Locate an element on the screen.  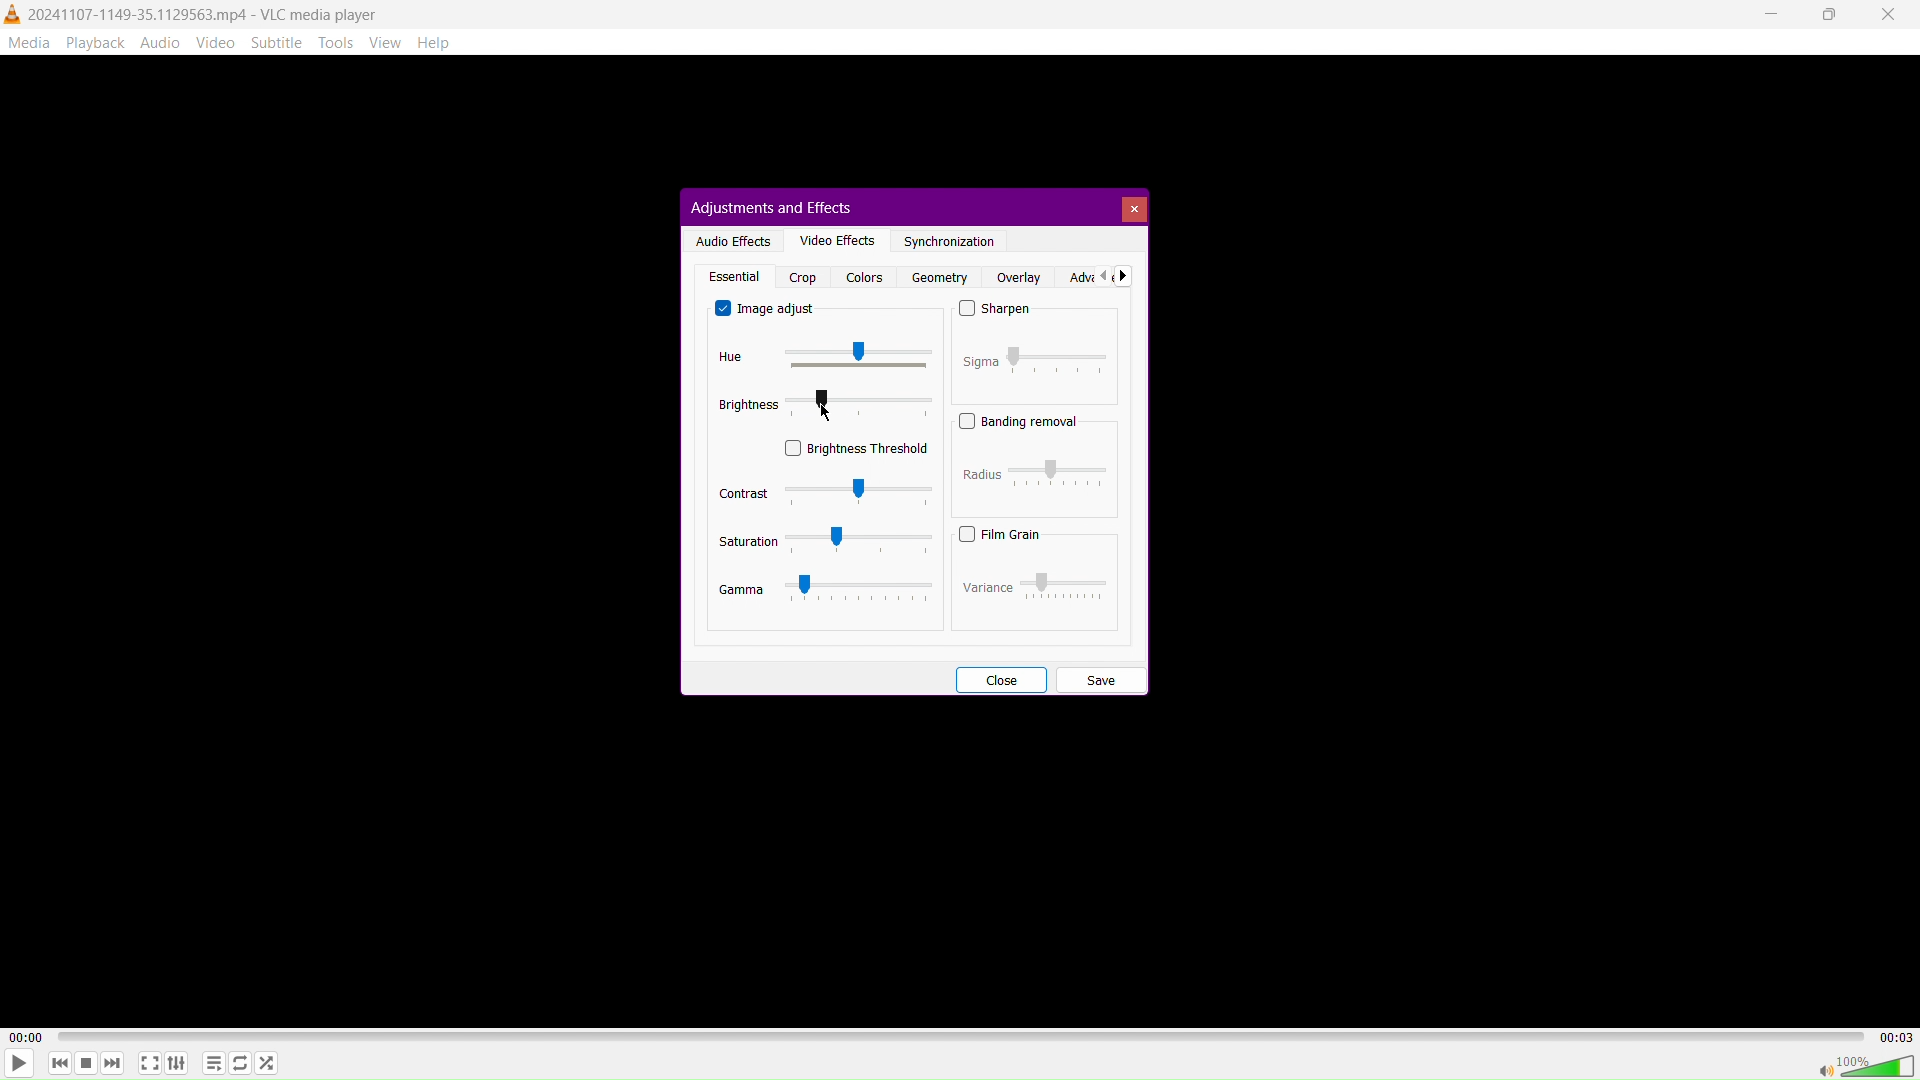
Variance is located at coordinates (1032, 584).